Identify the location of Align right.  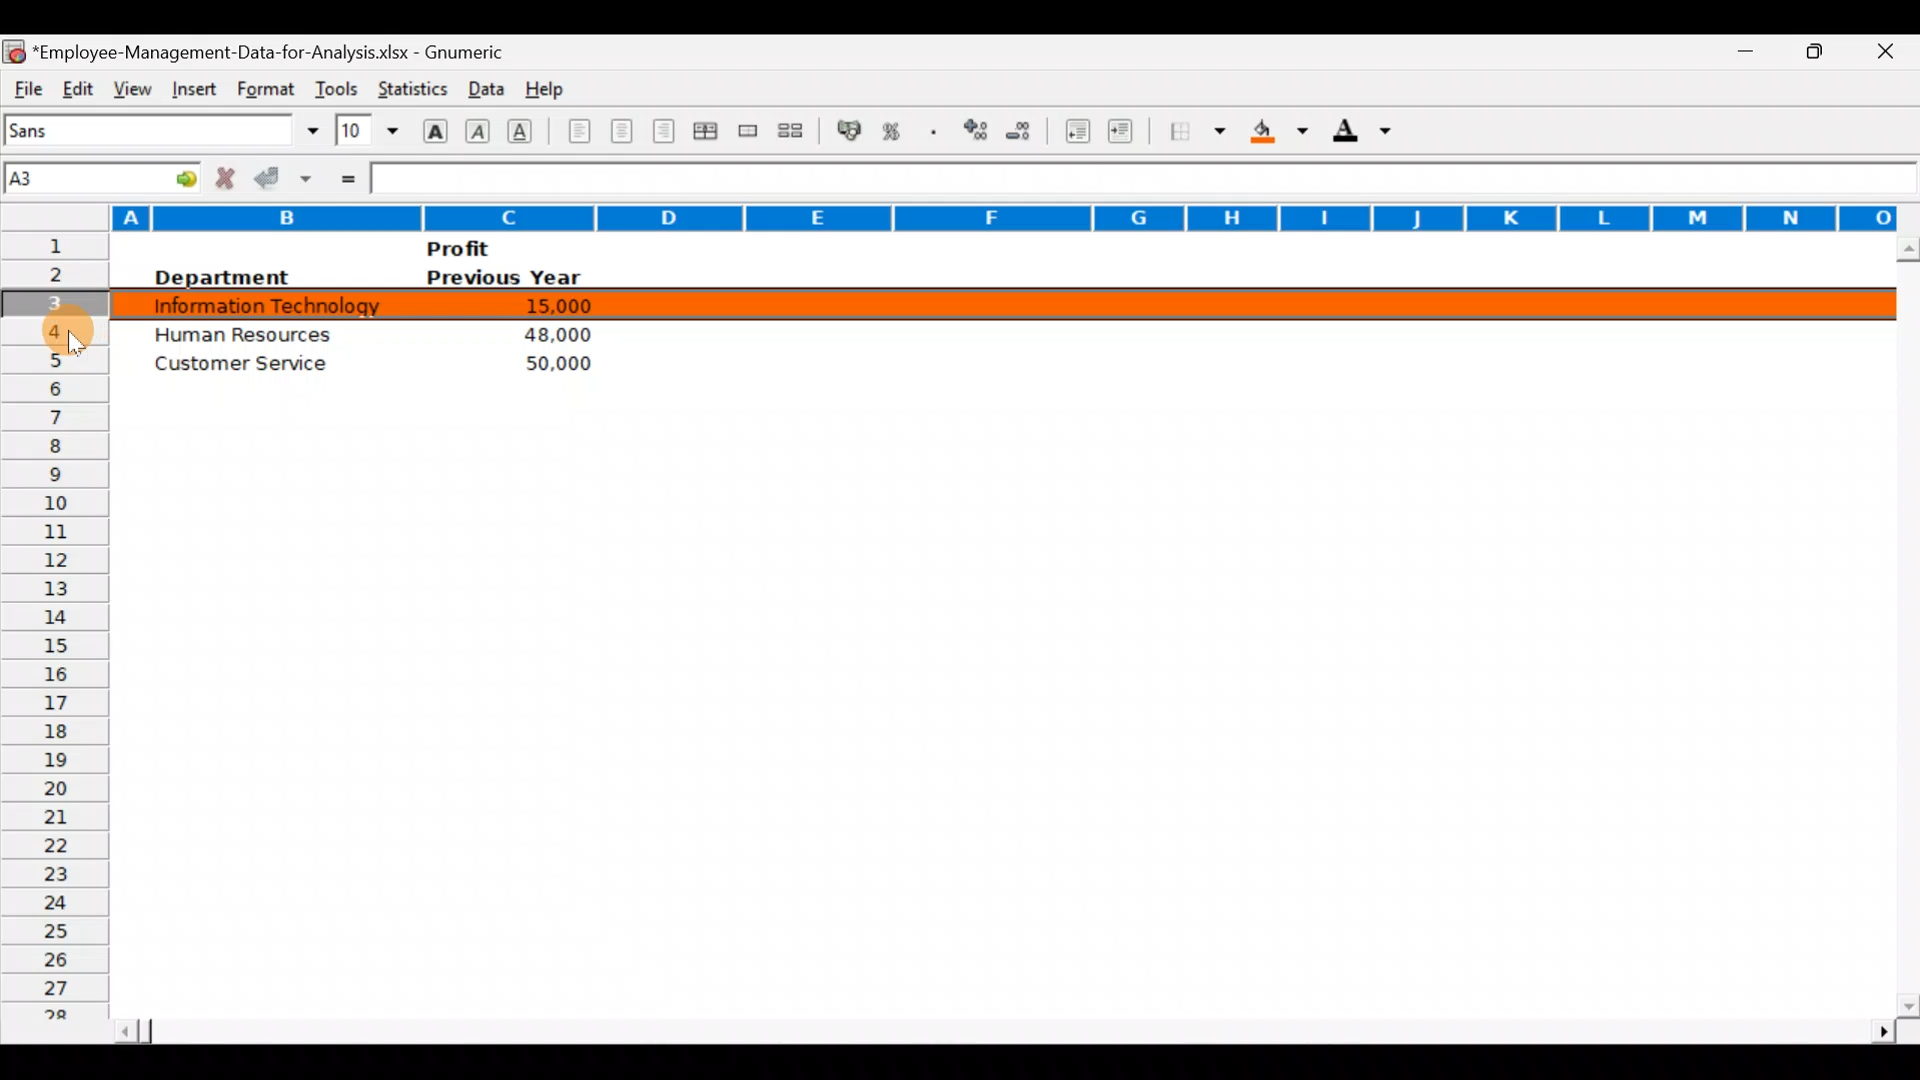
(667, 131).